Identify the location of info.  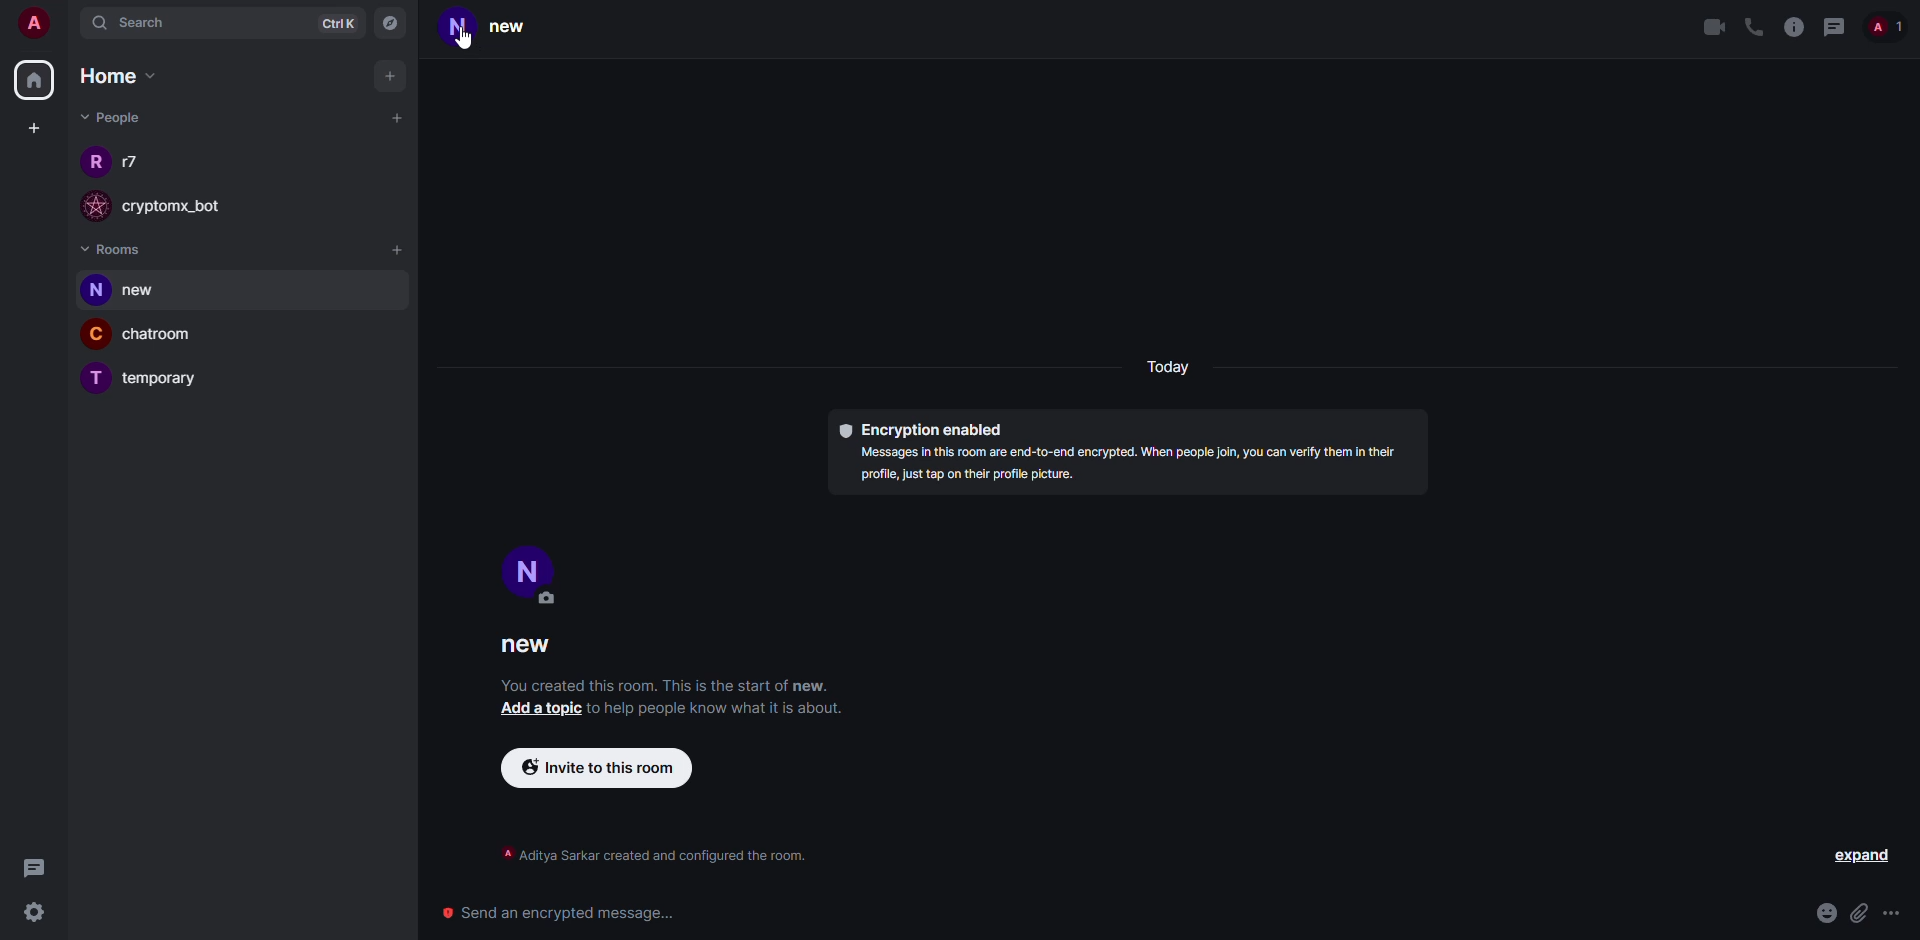
(666, 685).